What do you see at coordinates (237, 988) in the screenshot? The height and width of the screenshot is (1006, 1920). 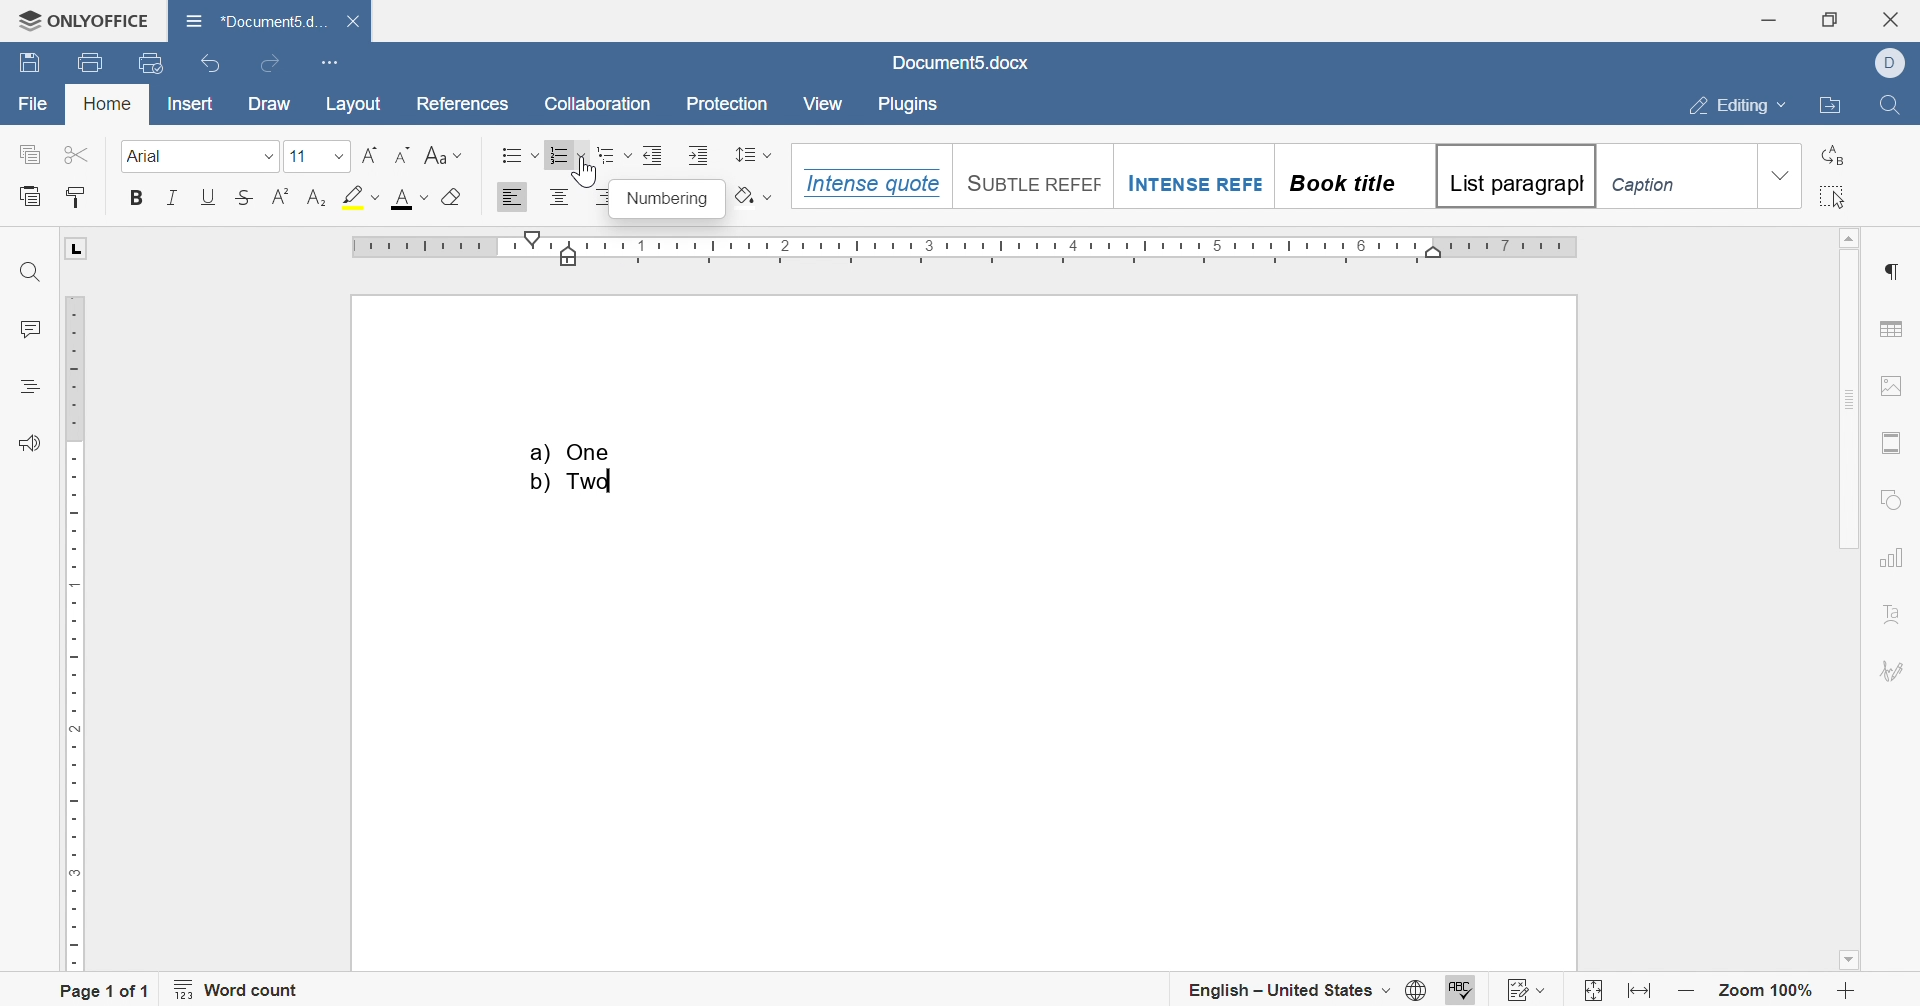 I see `word count` at bounding box center [237, 988].